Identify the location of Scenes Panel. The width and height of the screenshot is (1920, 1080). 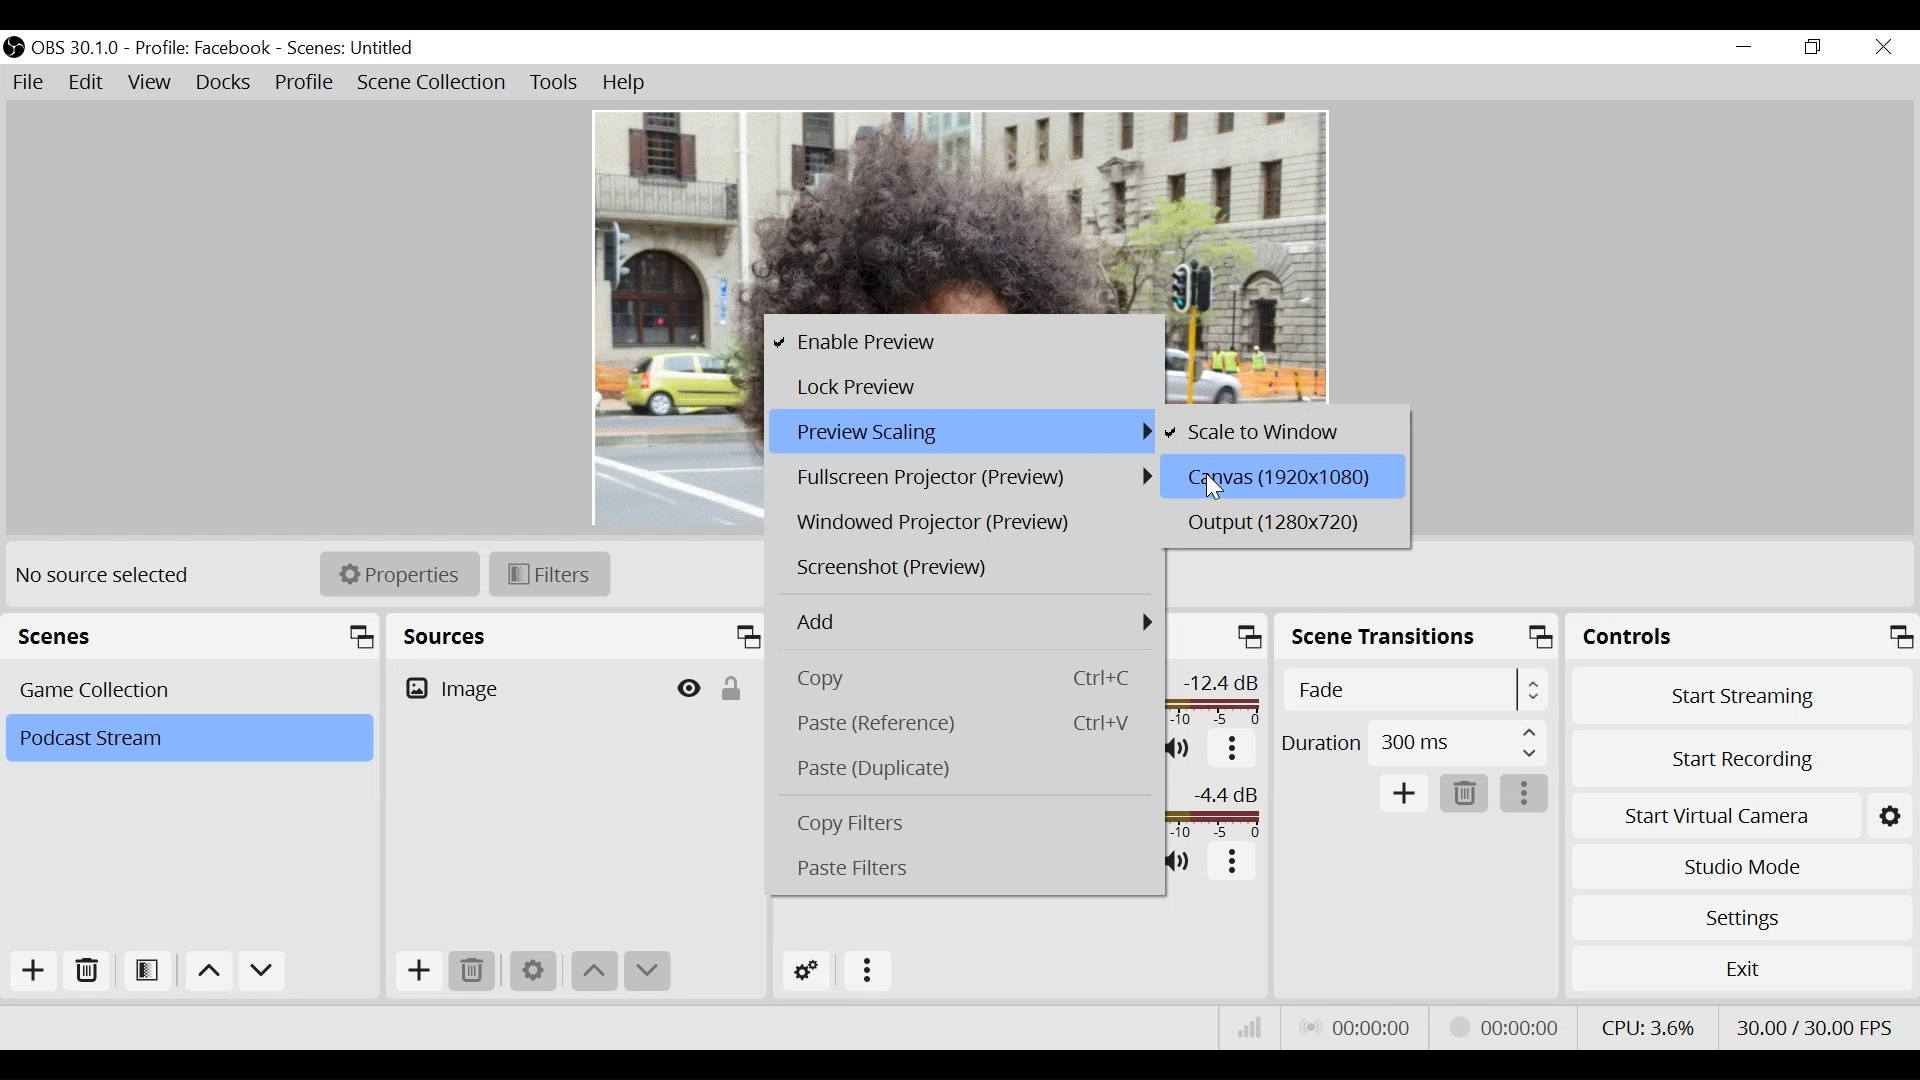
(195, 636).